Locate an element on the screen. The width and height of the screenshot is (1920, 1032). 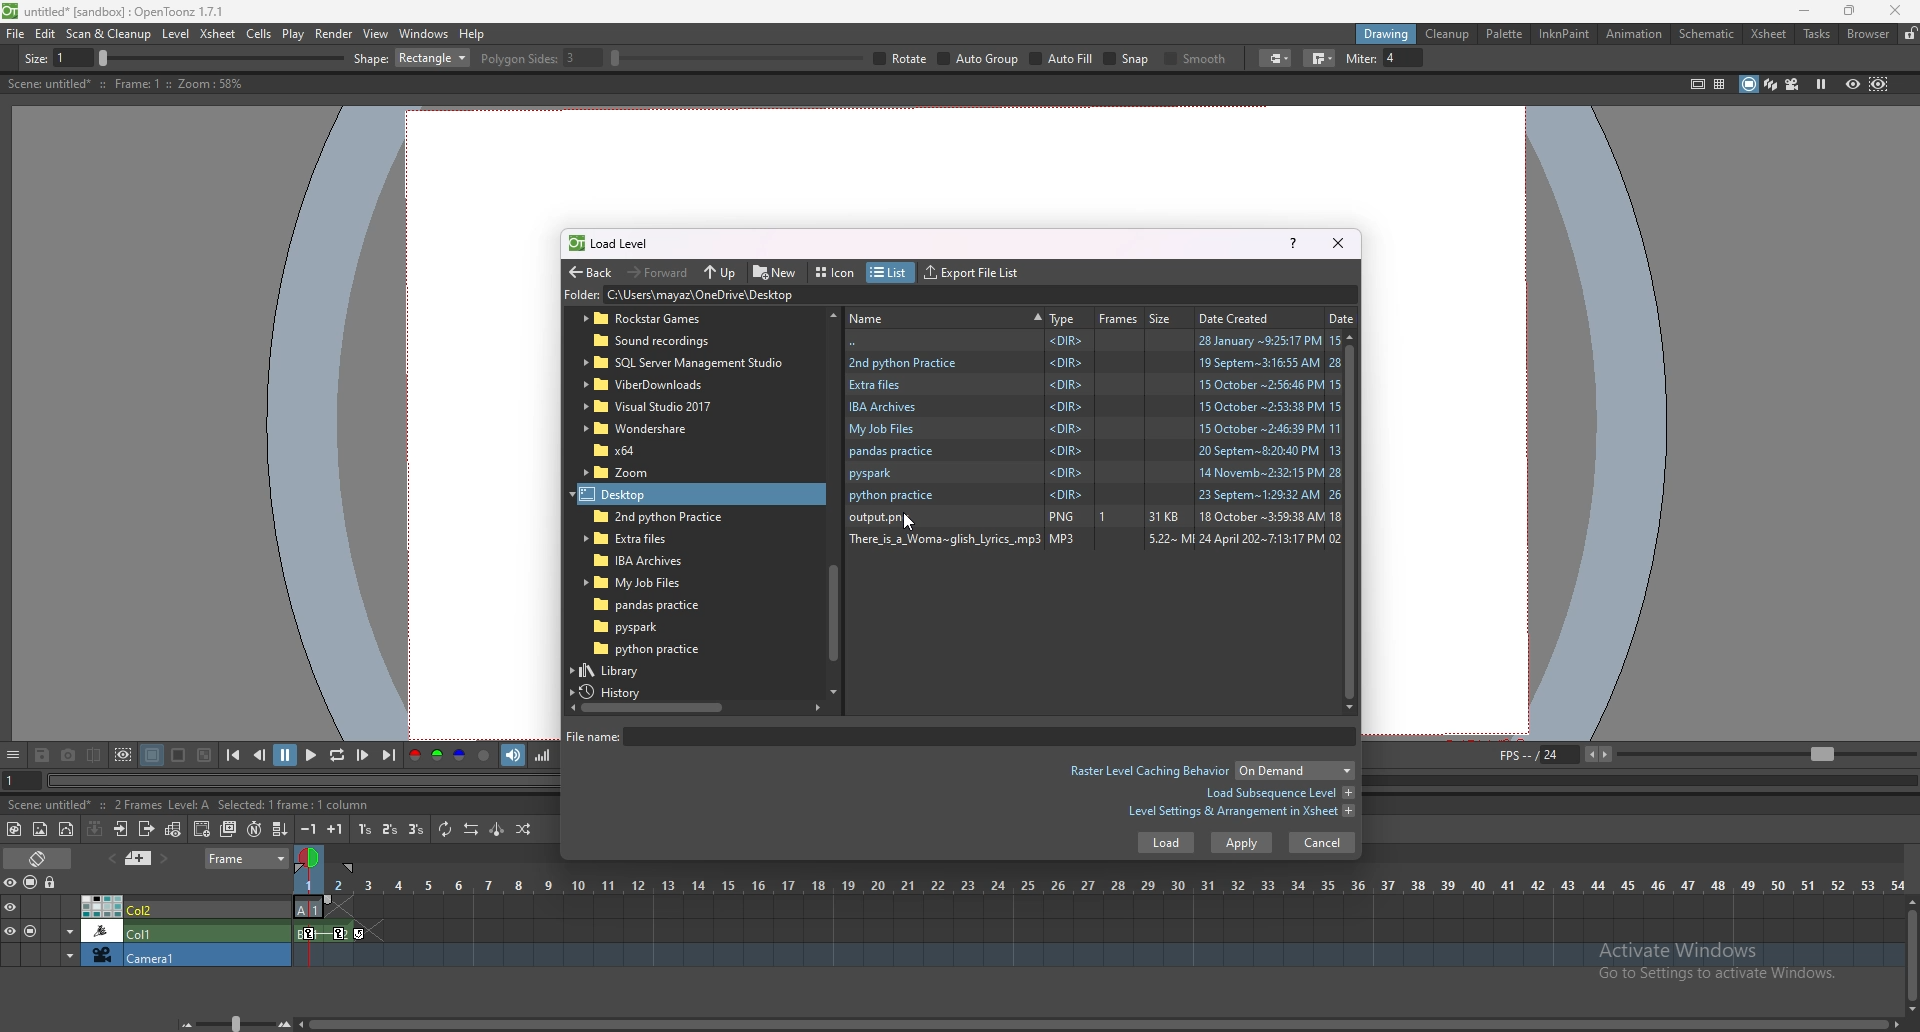
description is located at coordinates (124, 84).